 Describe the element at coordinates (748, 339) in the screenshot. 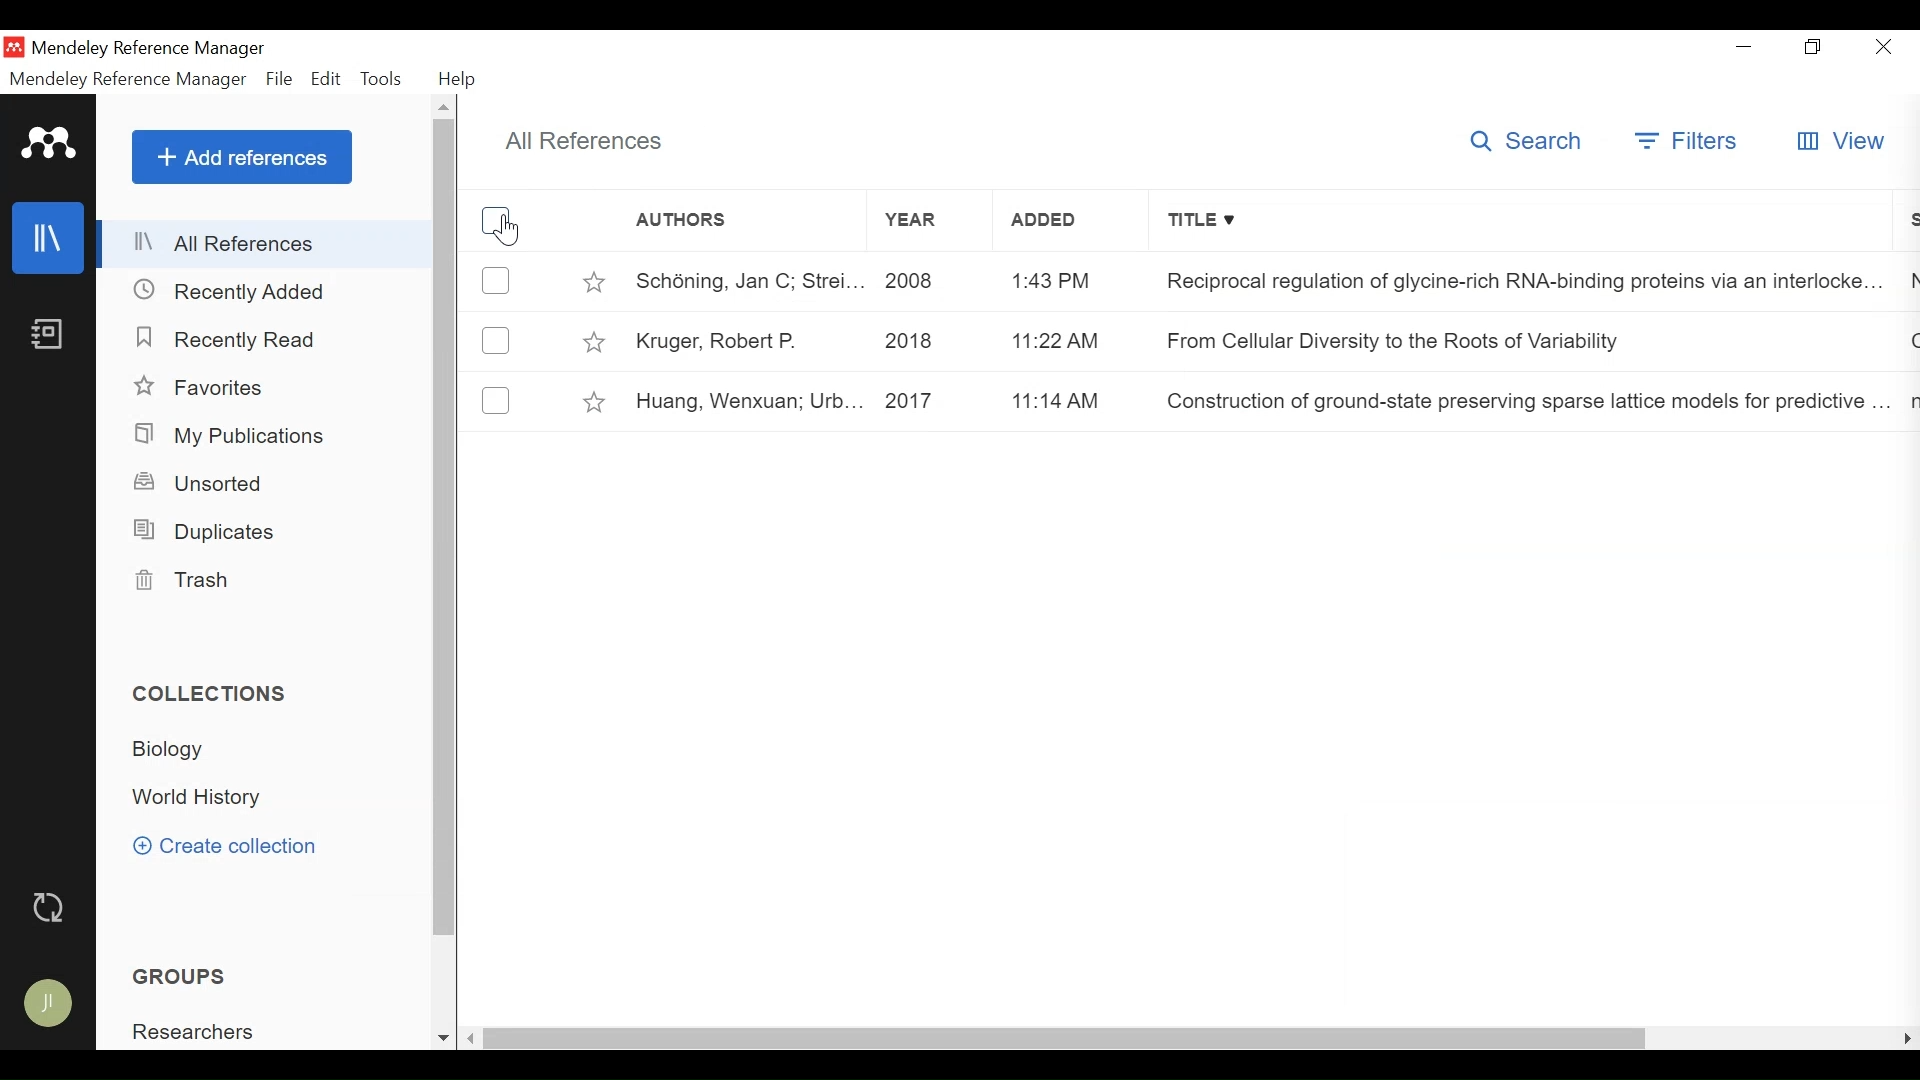

I see `Kruger, Robert P.` at that location.